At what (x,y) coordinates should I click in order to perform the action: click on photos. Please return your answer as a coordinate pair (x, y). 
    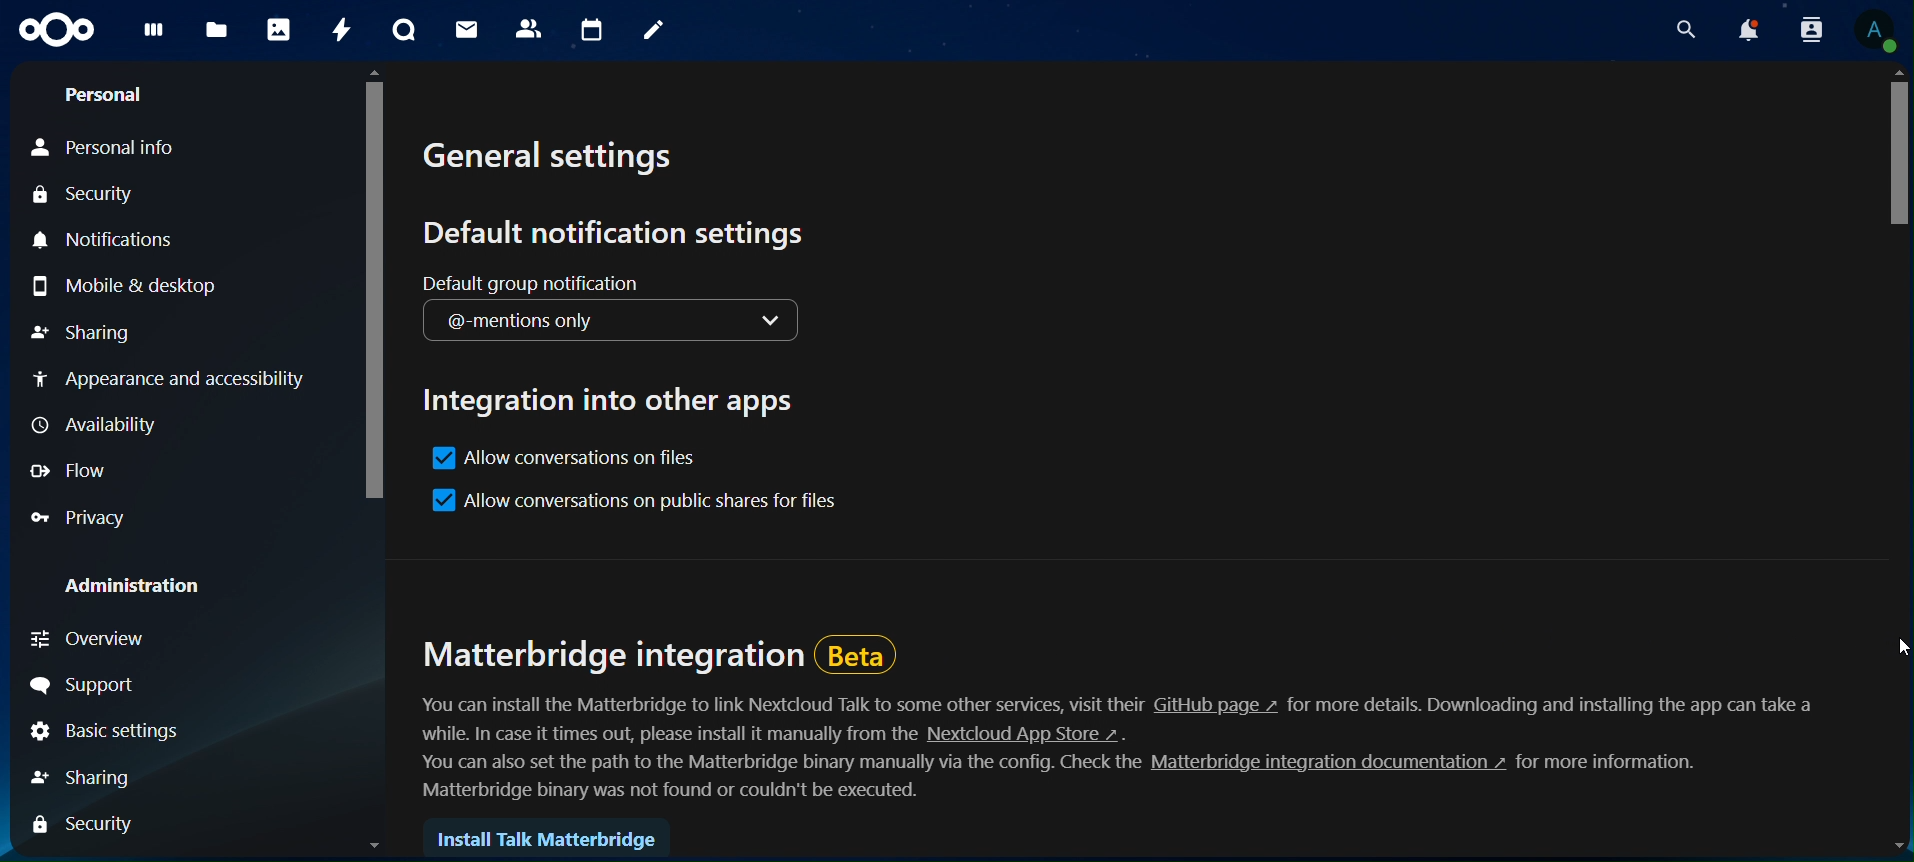
    Looking at the image, I should click on (278, 29).